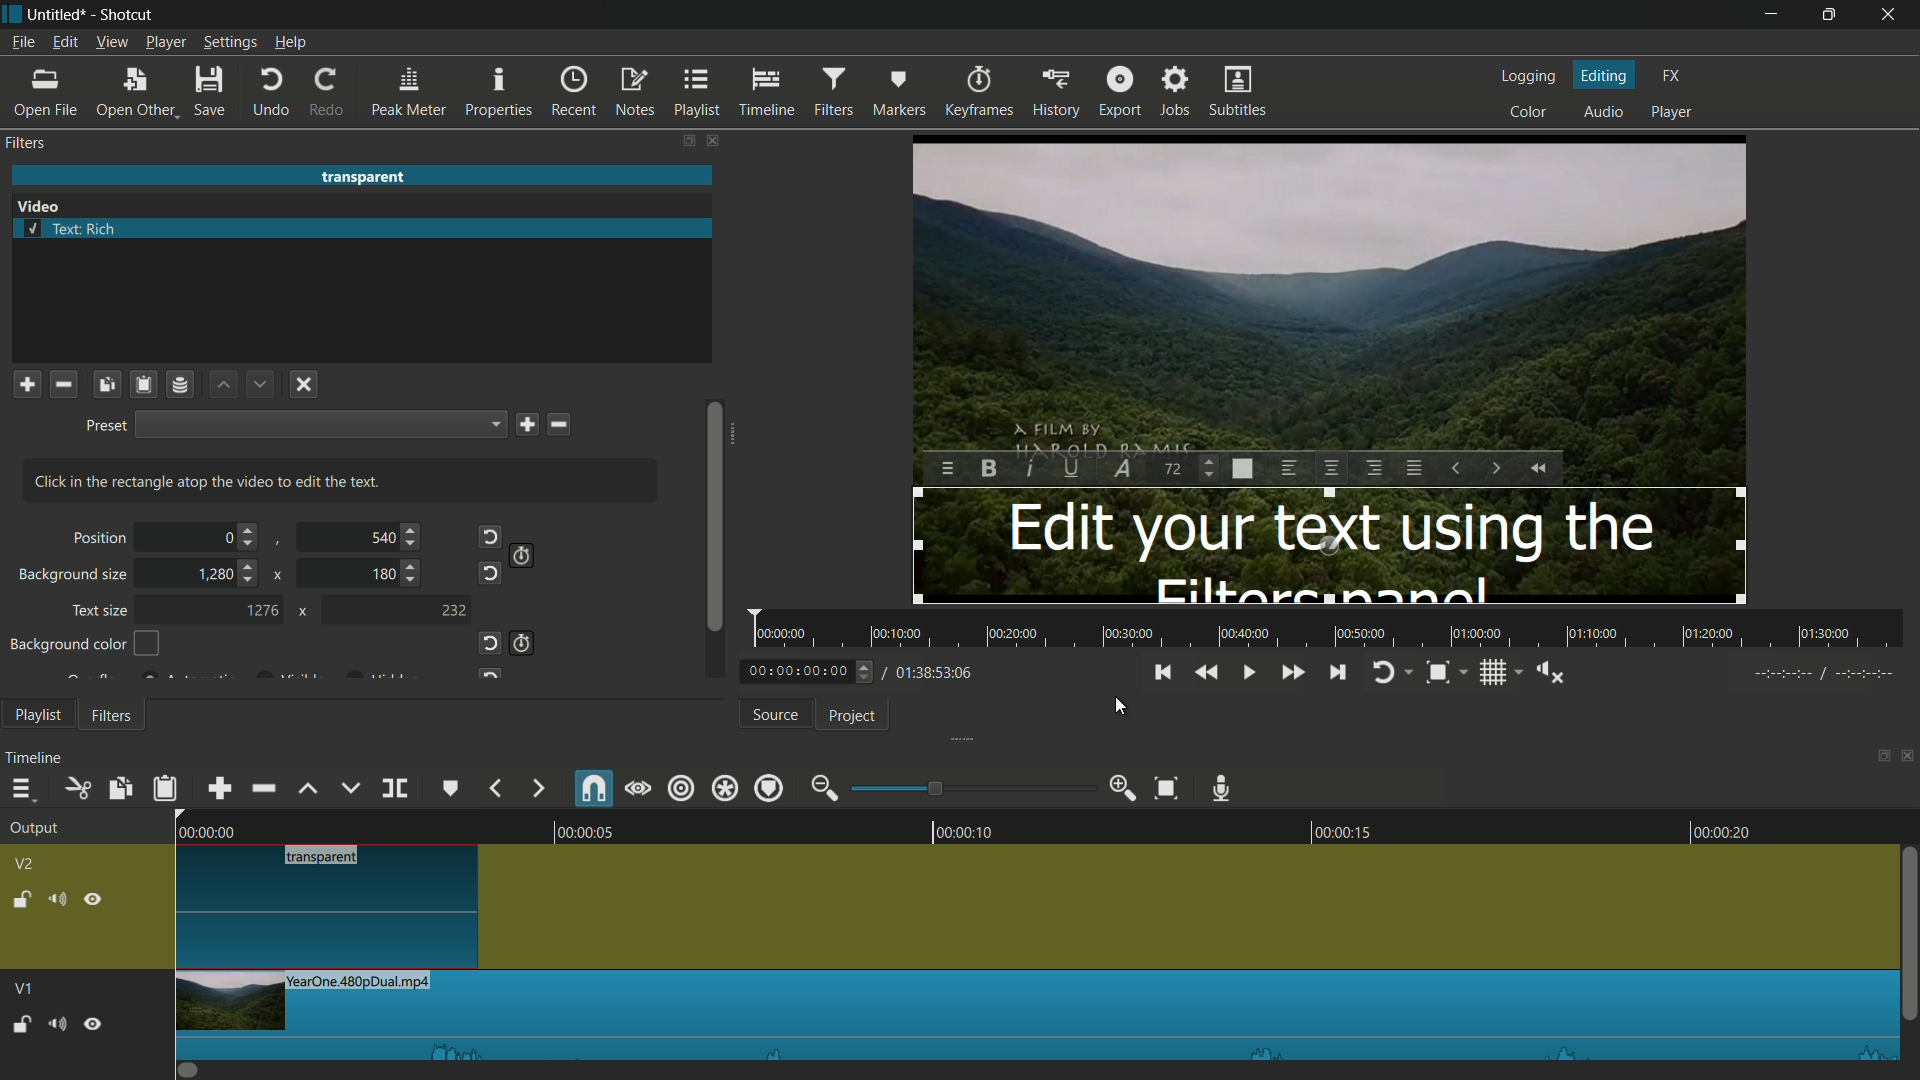  What do you see at coordinates (97, 539) in the screenshot?
I see `position` at bounding box center [97, 539].